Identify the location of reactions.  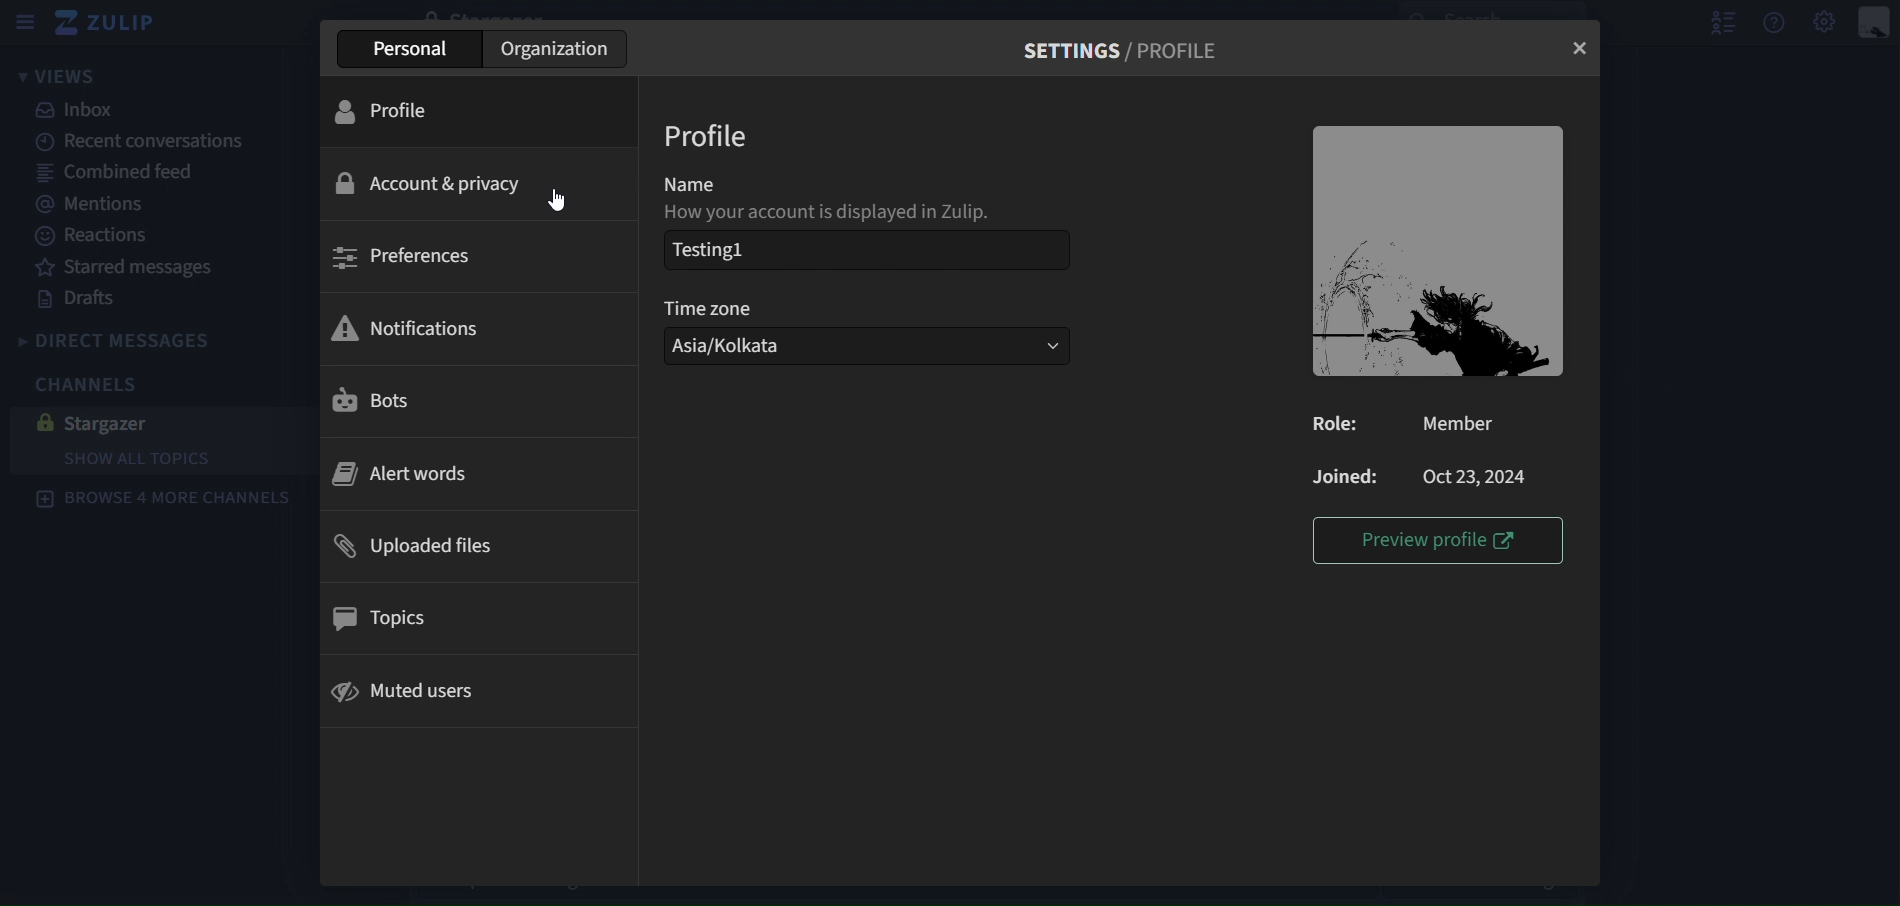
(93, 237).